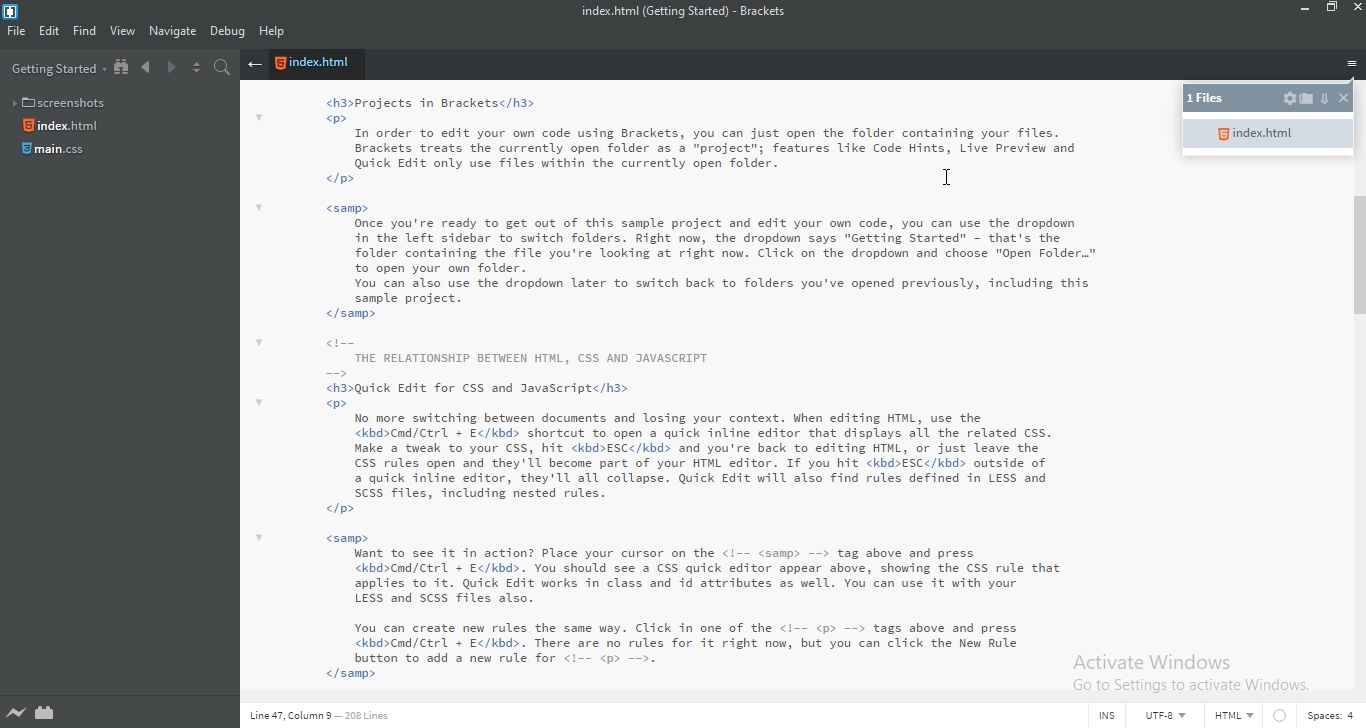  Describe the element at coordinates (1290, 98) in the screenshot. I see `settings` at that location.